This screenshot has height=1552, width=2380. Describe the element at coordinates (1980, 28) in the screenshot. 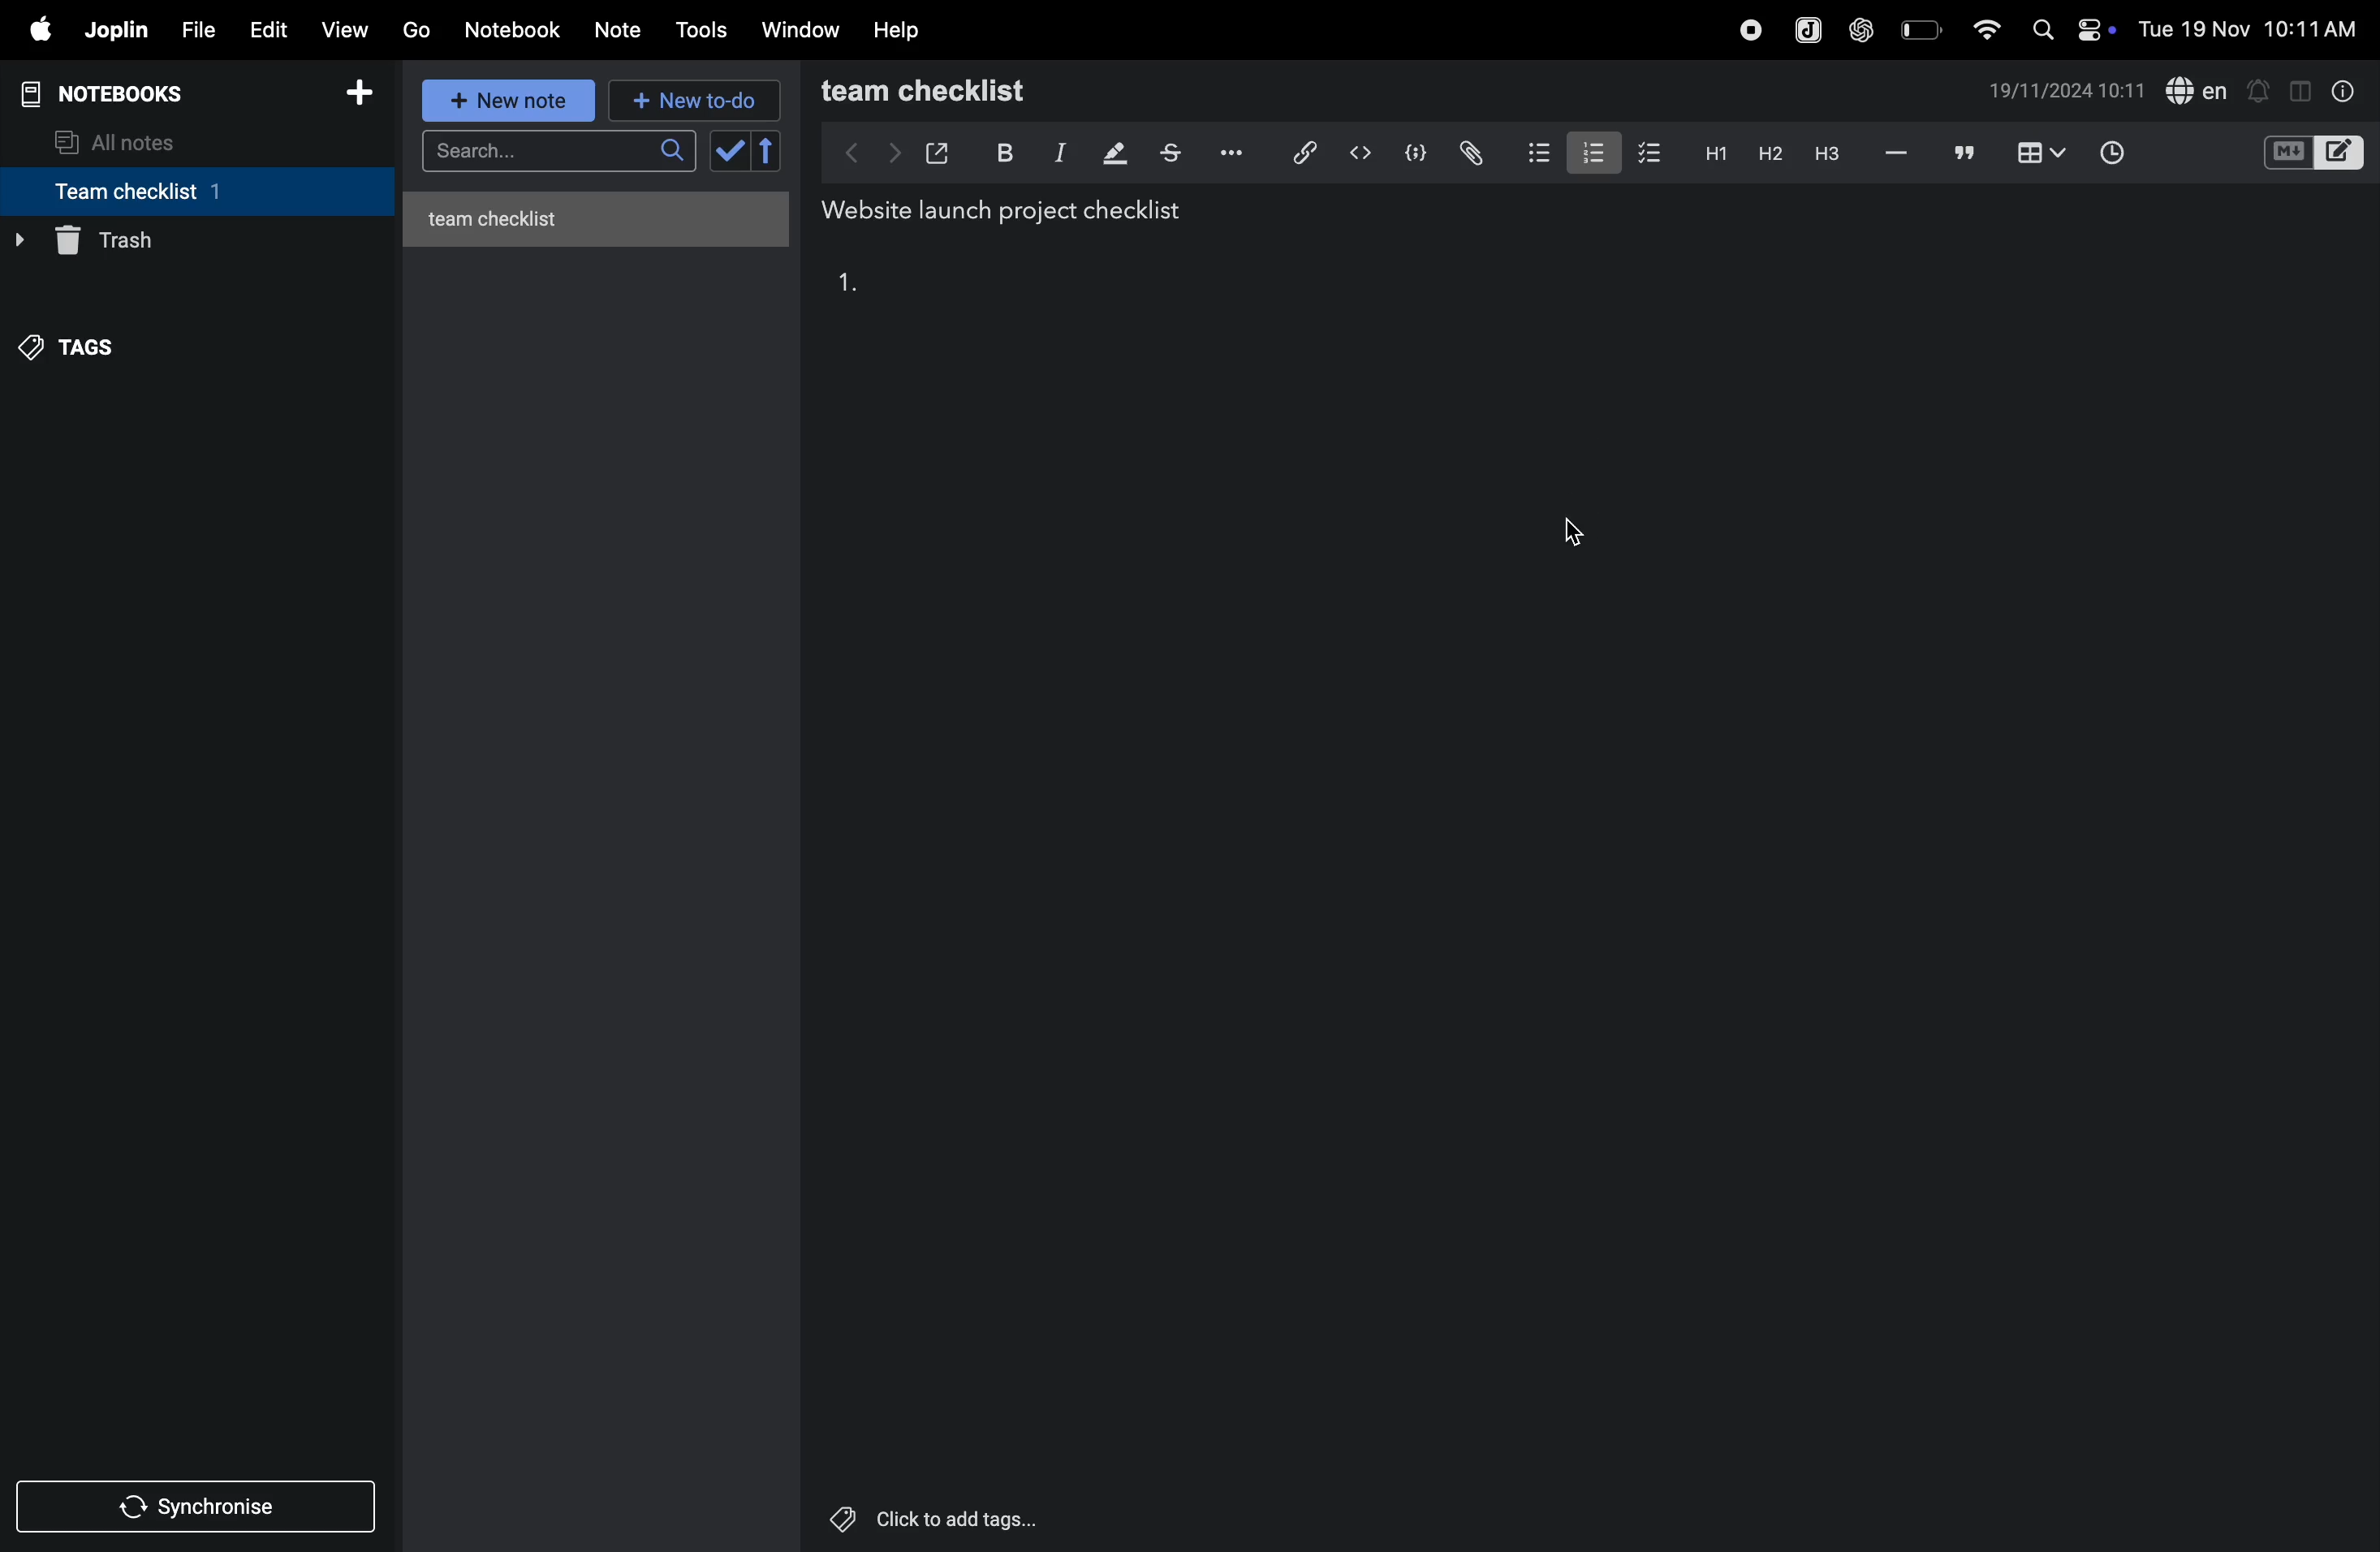

I see `wifi` at that location.